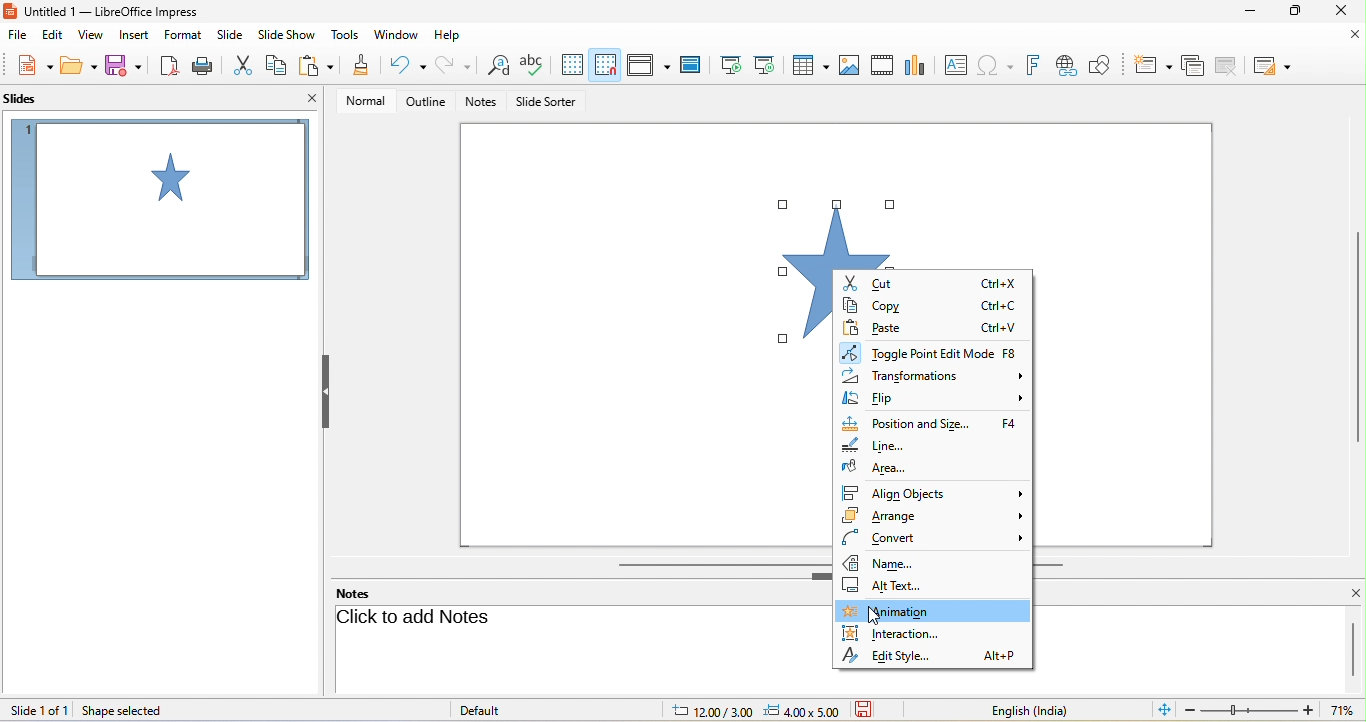 The height and width of the screenshot is (722, 1366). I want to click on clone formatting, so click(360, 64).